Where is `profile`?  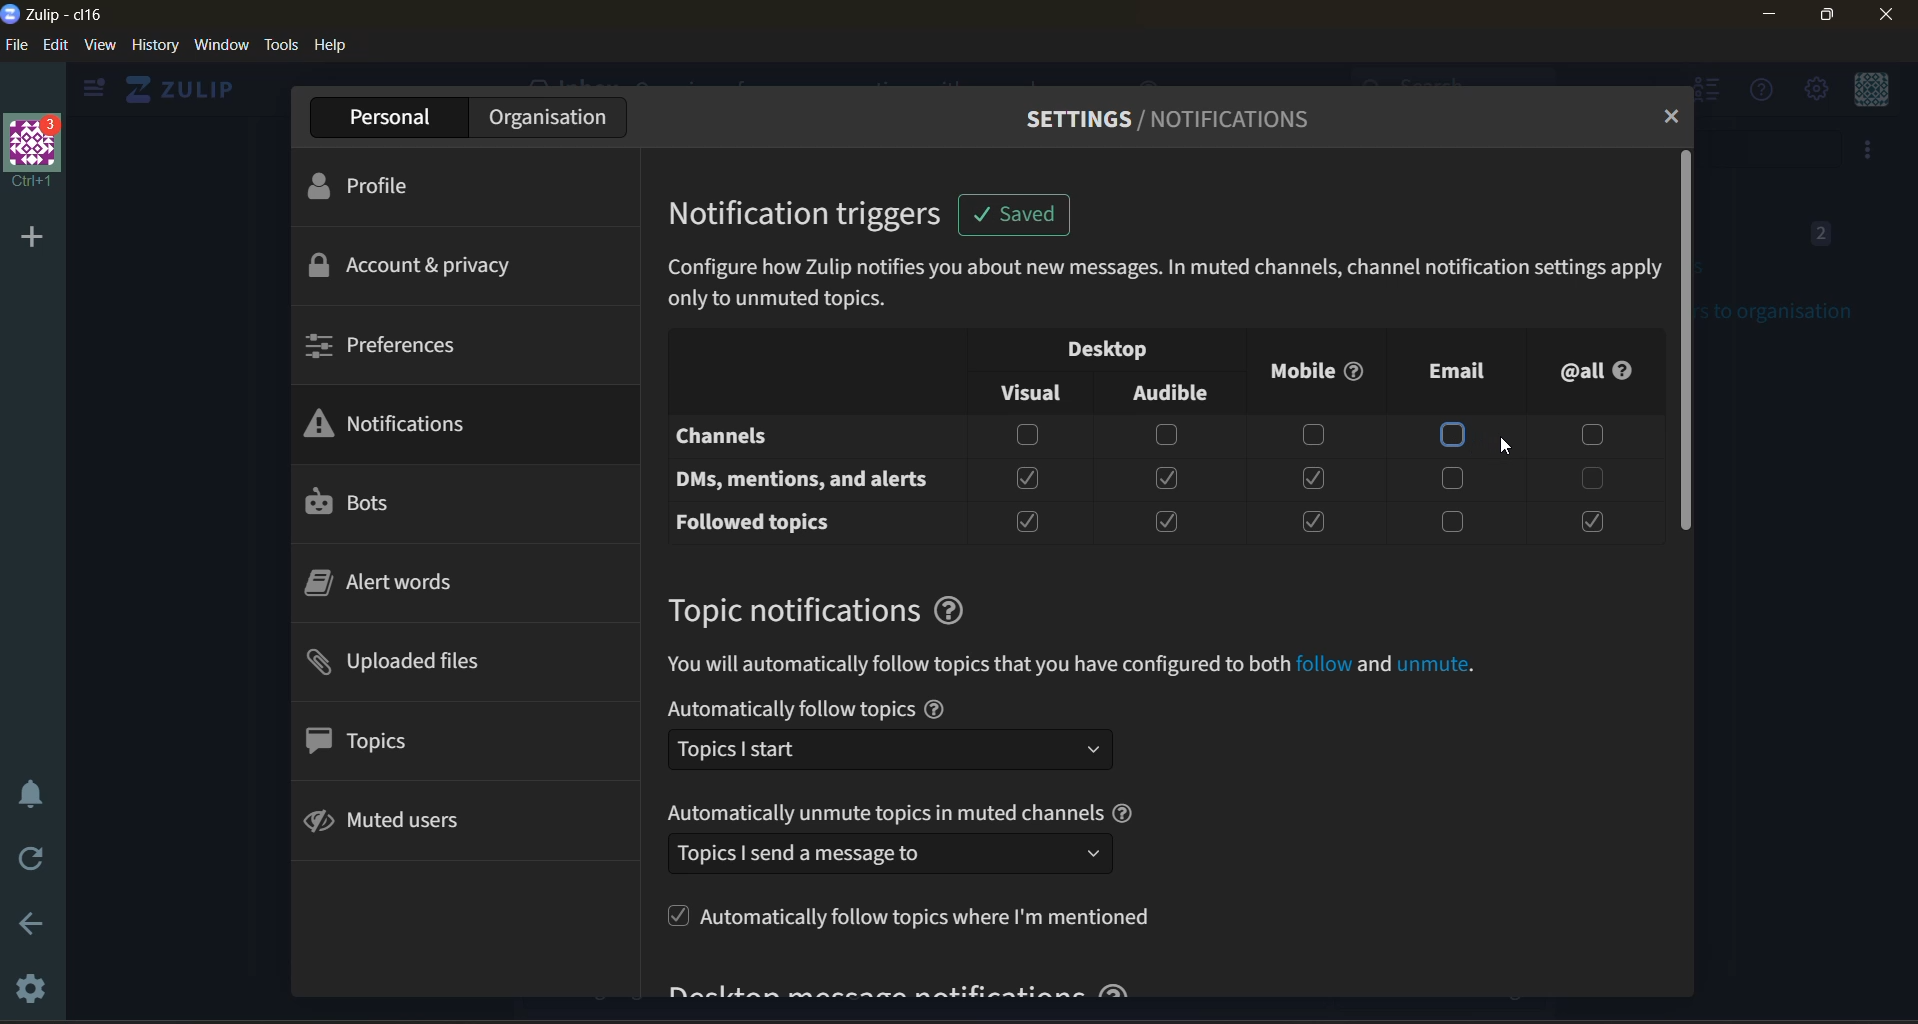 profile is located at coordinates (379, 189).